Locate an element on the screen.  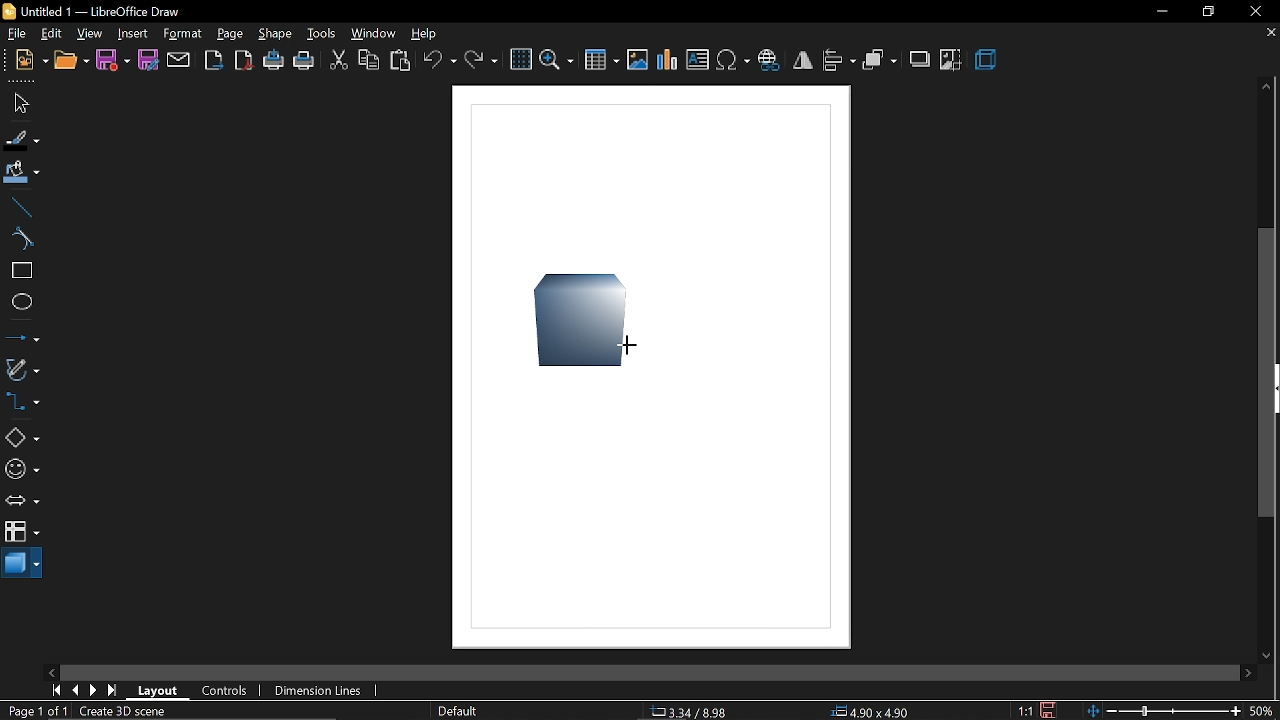
move up is located at coordinates (1265, 85).